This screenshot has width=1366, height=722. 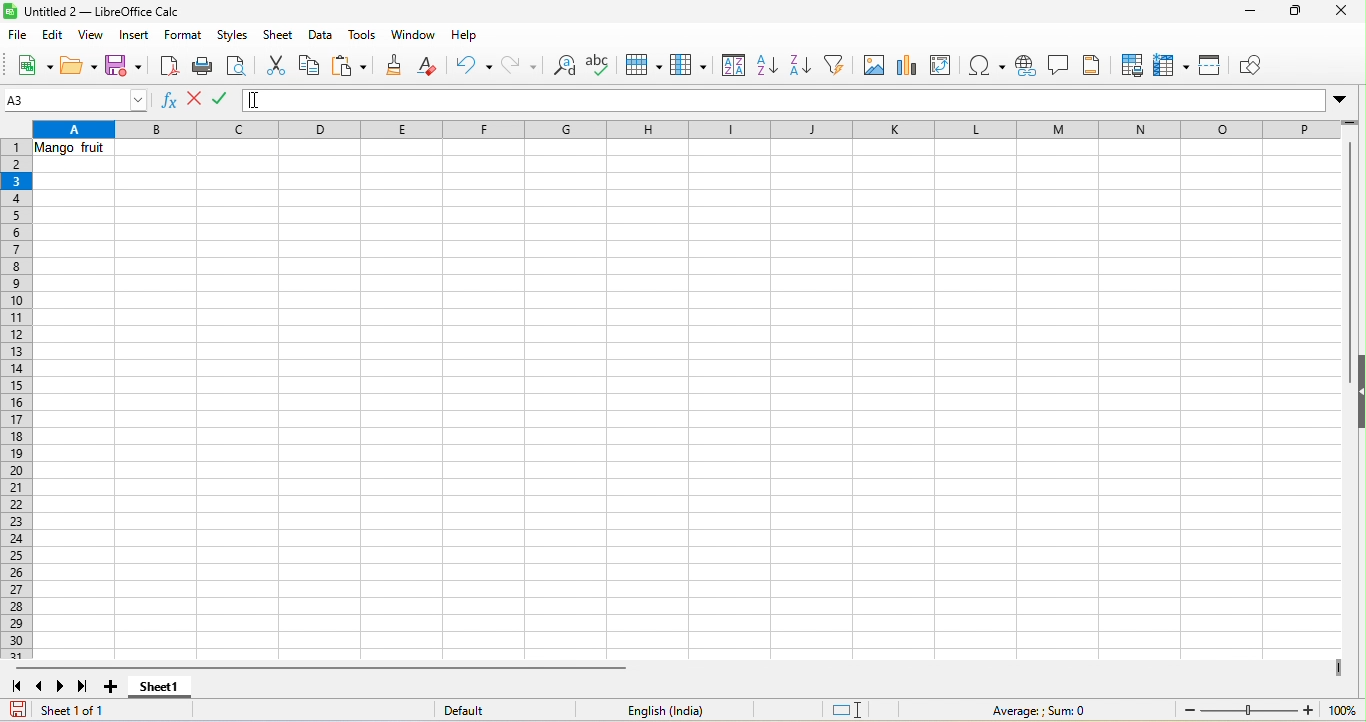 I want to click on view, so click(x=87, y=35).